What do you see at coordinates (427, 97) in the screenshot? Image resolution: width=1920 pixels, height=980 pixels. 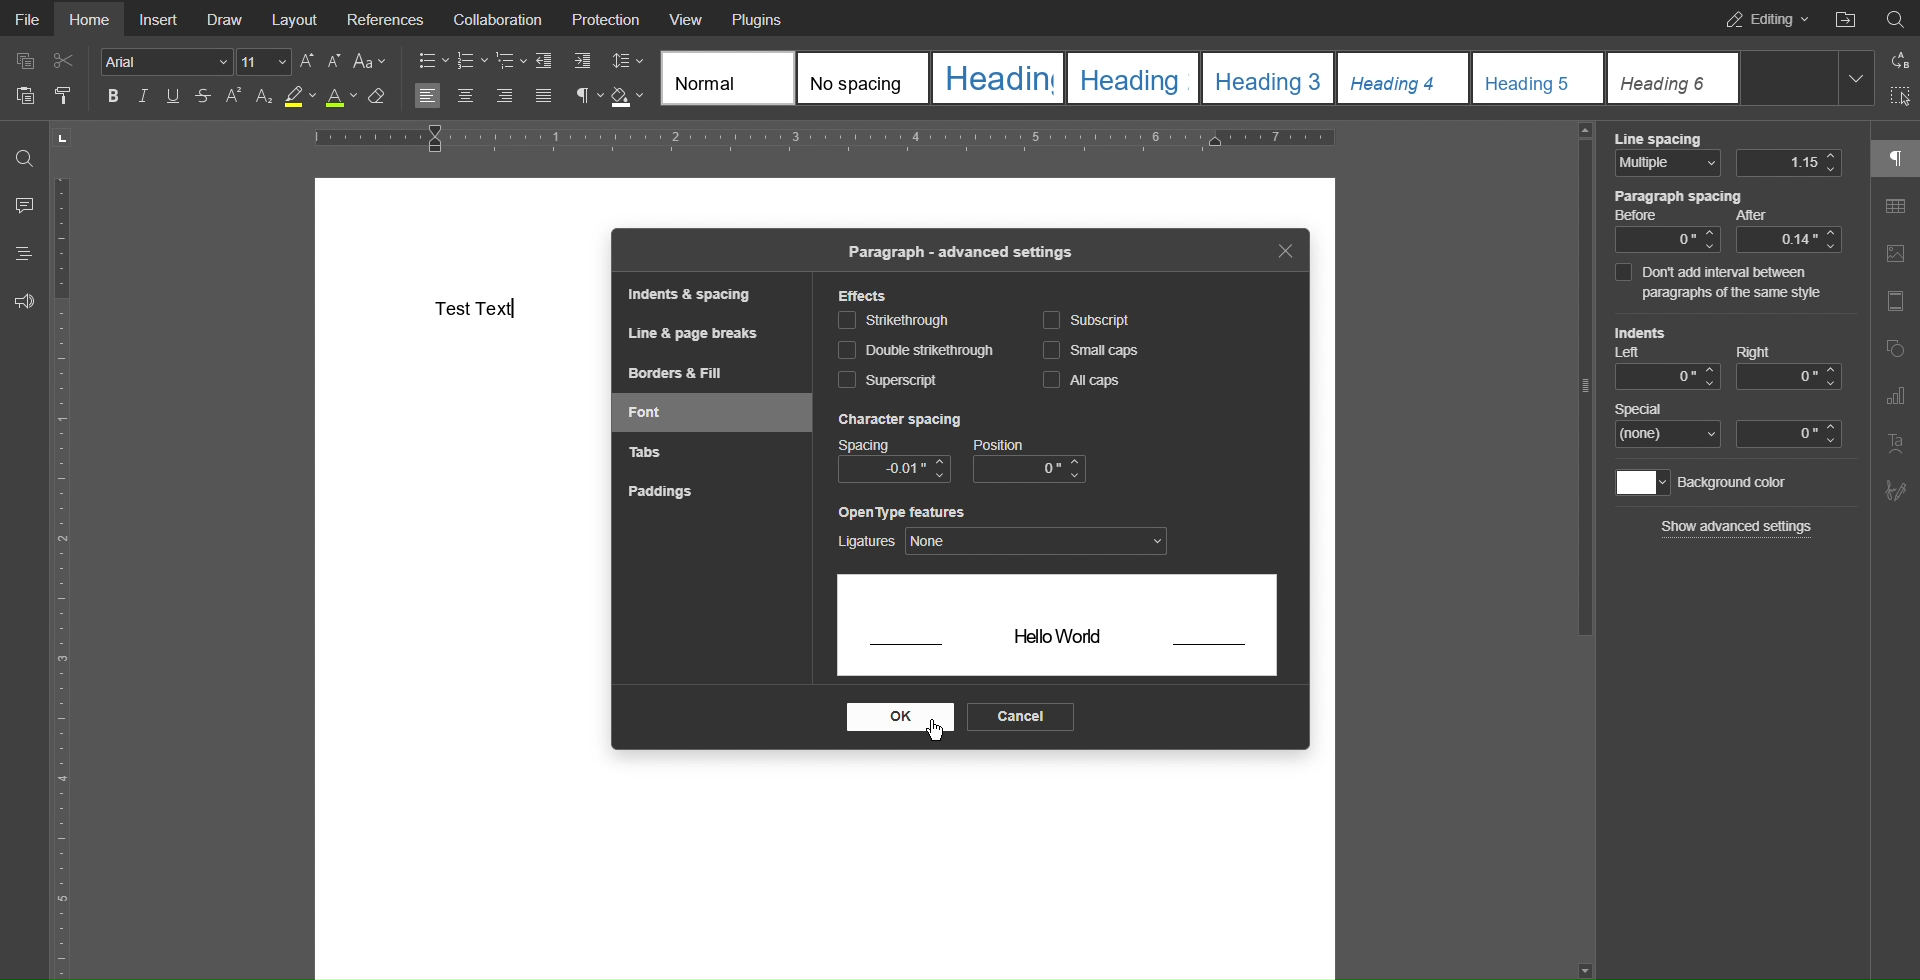 I see `Left Align` at bounding box center [427, 97].